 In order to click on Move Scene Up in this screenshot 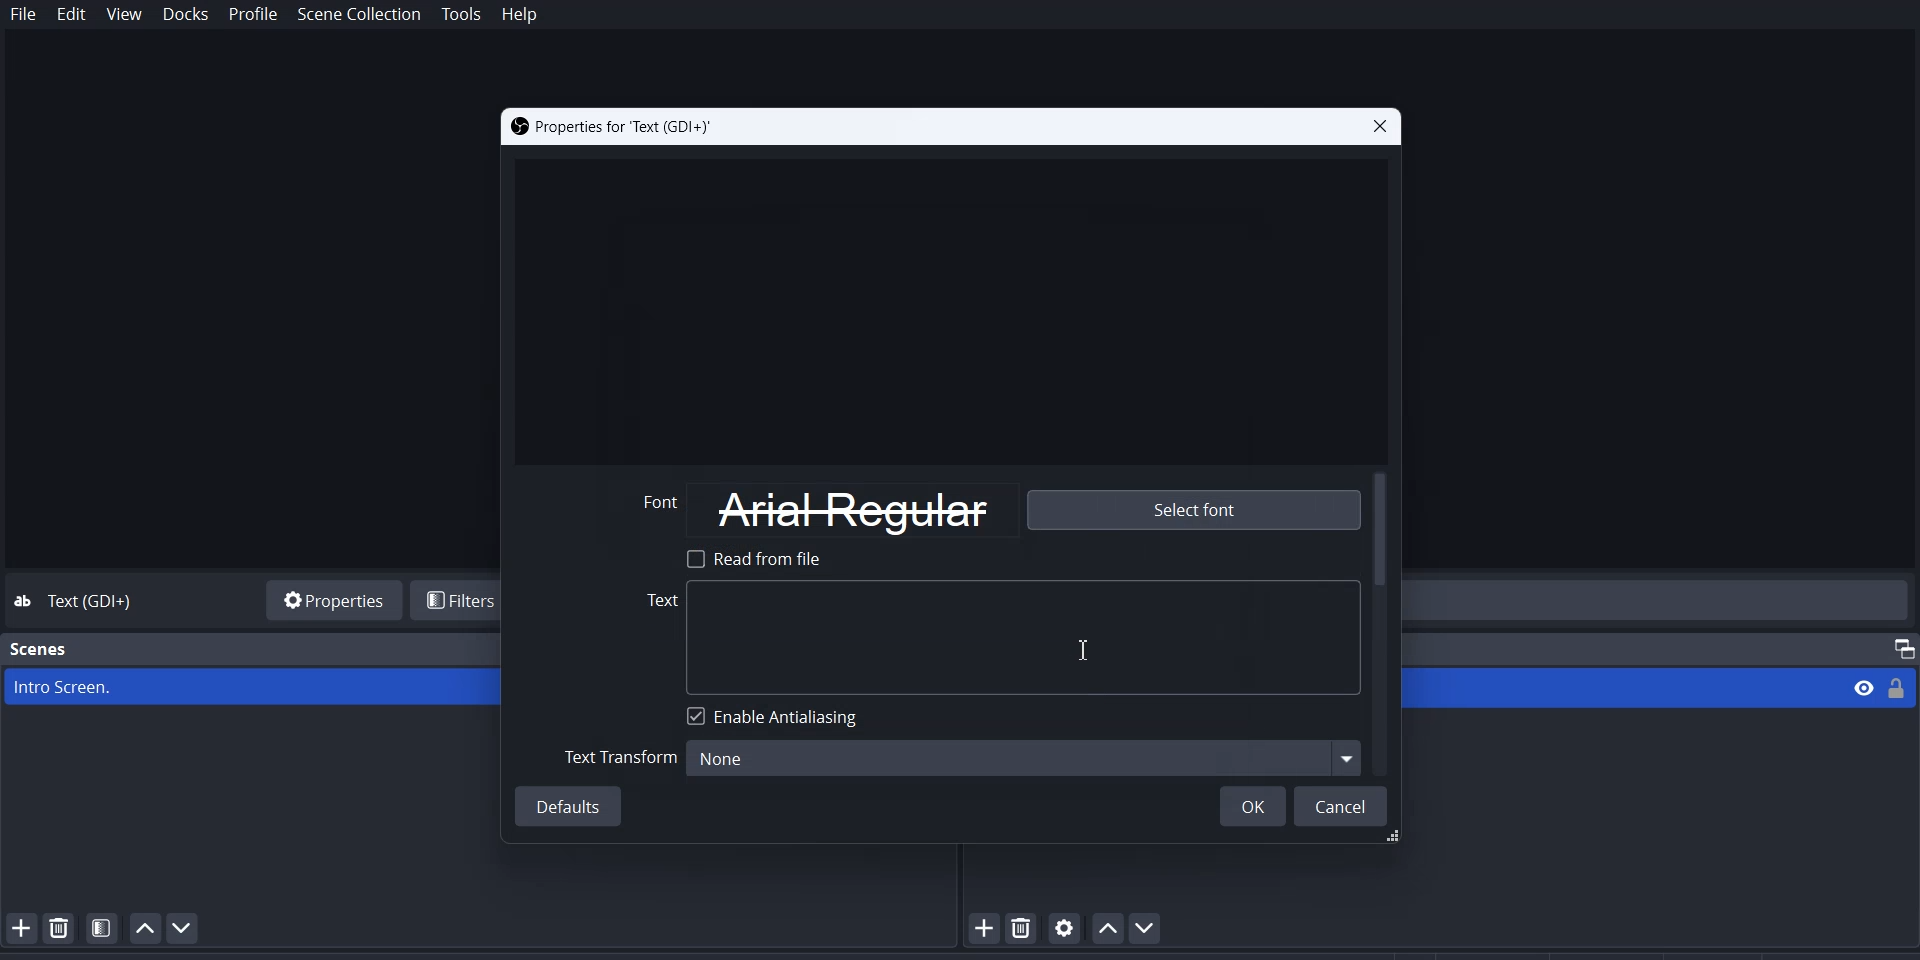, I will do `click(145, 928)`.